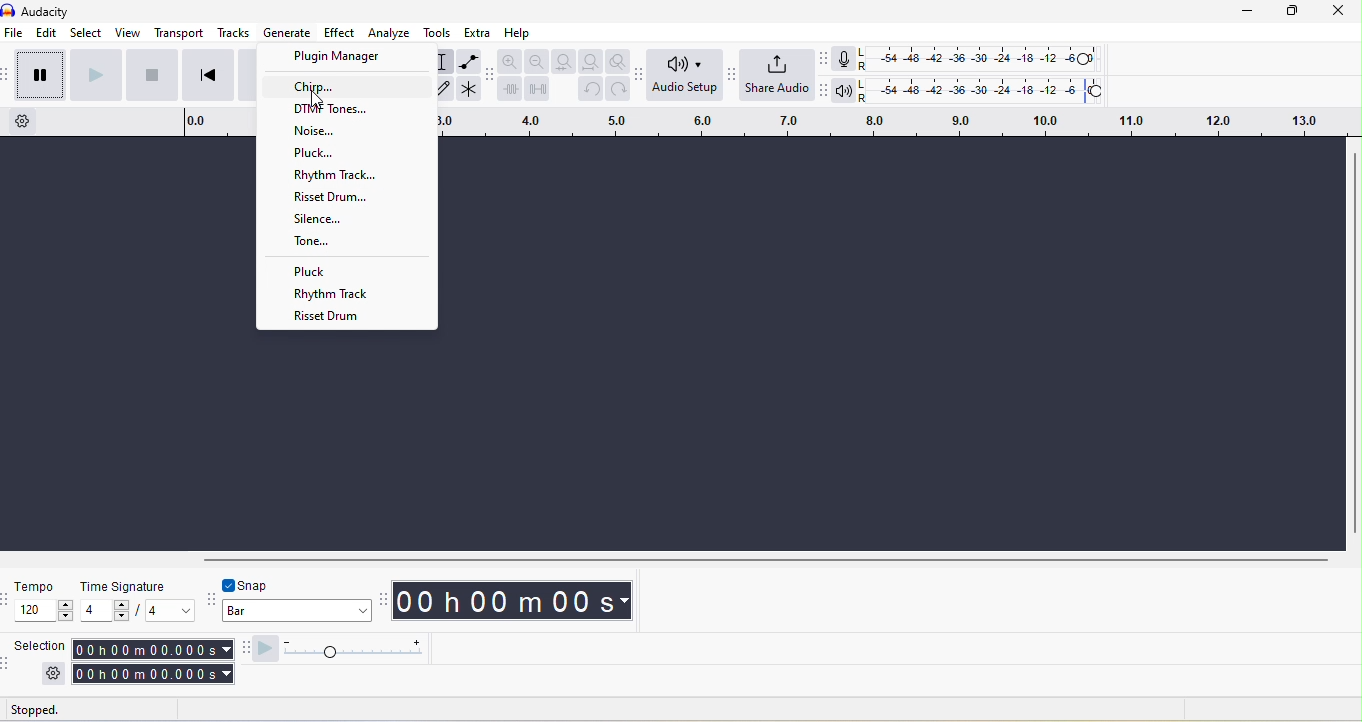 This screenshot has height=722, width=1362. Describe the element at coordinates (517, 602) in the screenshot. I see `00 h 00 m 00 s` at that location.